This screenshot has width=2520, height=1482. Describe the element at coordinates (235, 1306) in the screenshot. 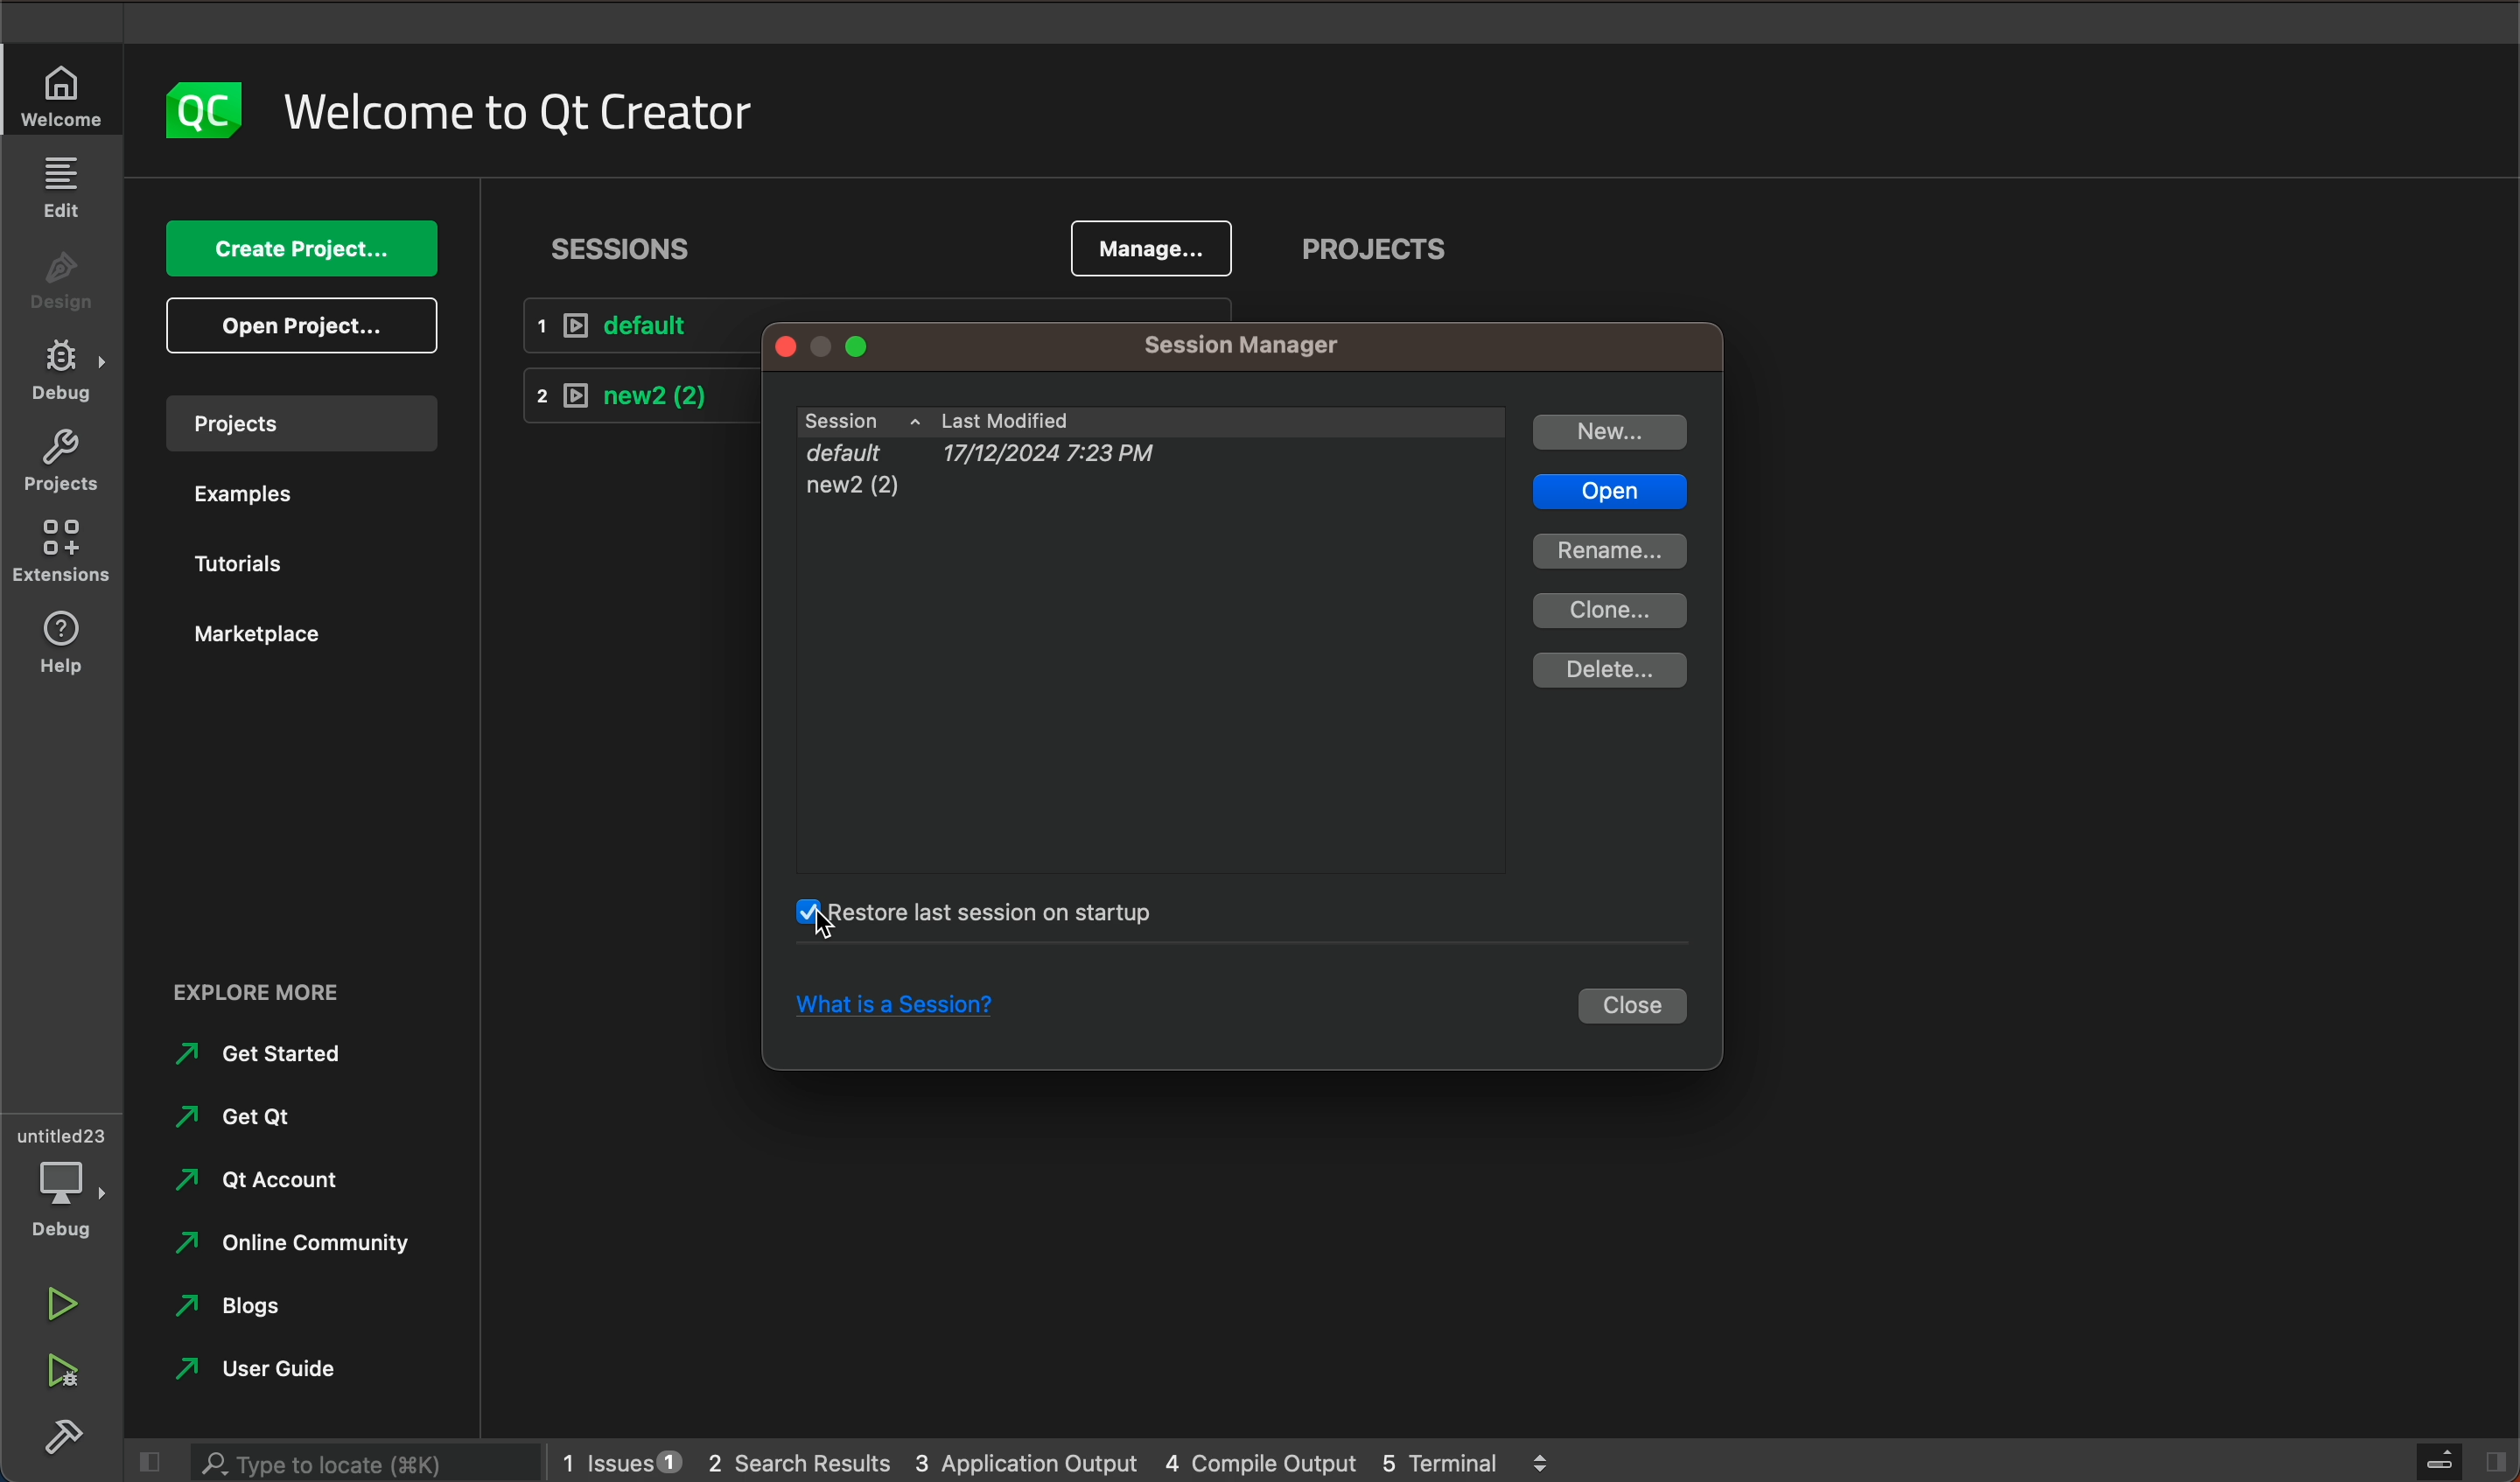

I see `blogs` at that location.